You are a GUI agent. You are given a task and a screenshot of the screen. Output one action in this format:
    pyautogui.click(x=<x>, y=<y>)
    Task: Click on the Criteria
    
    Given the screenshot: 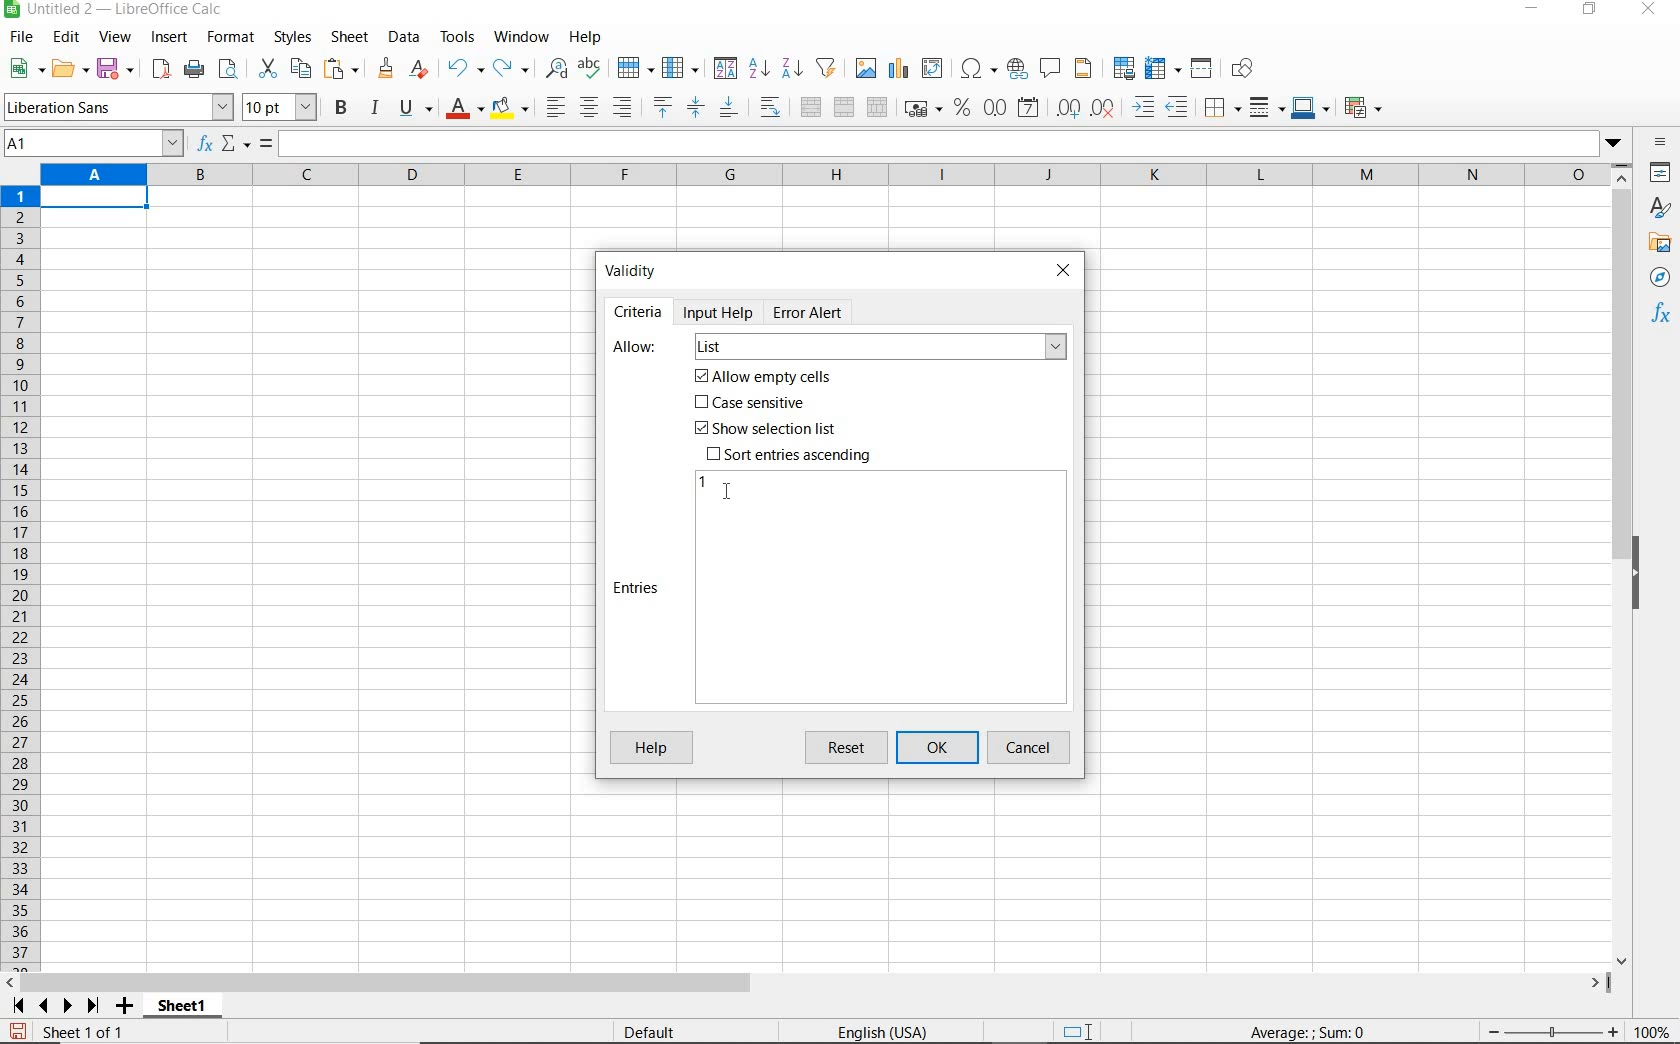 What is the action you would take?
    pyautogui.click(x=638, y=312)
    